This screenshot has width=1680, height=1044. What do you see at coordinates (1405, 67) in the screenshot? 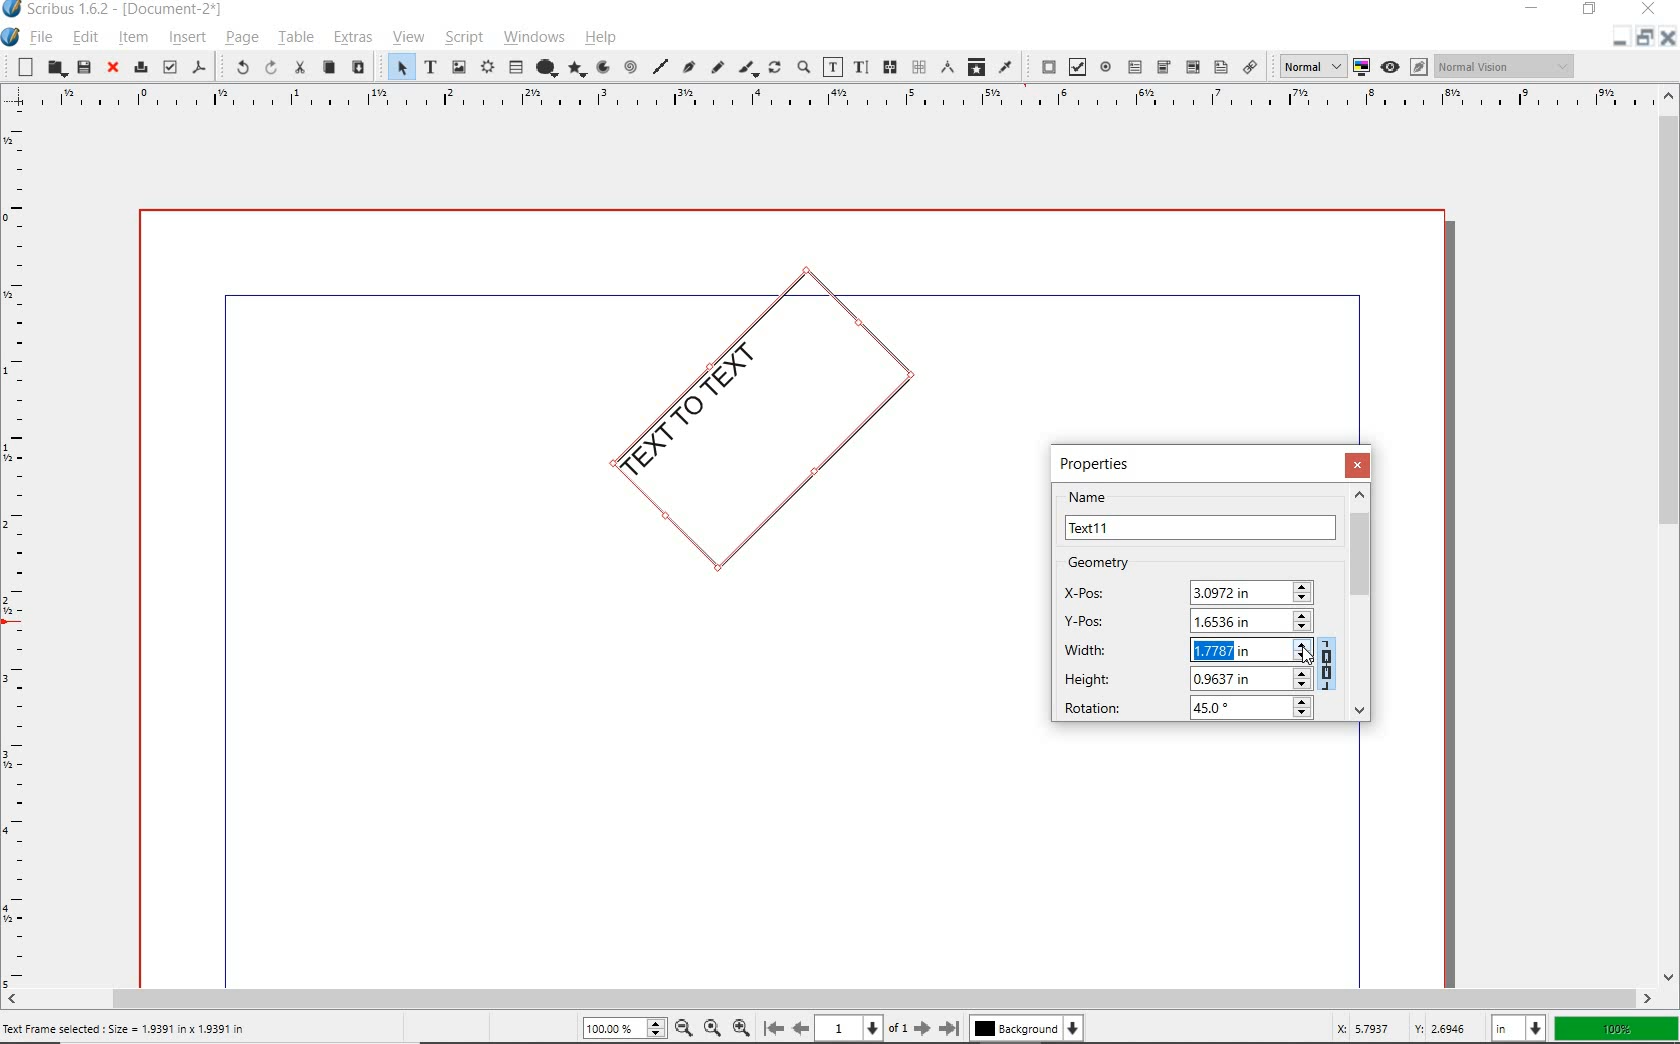
I see `preview mode` at bounding box center [1405, 67].